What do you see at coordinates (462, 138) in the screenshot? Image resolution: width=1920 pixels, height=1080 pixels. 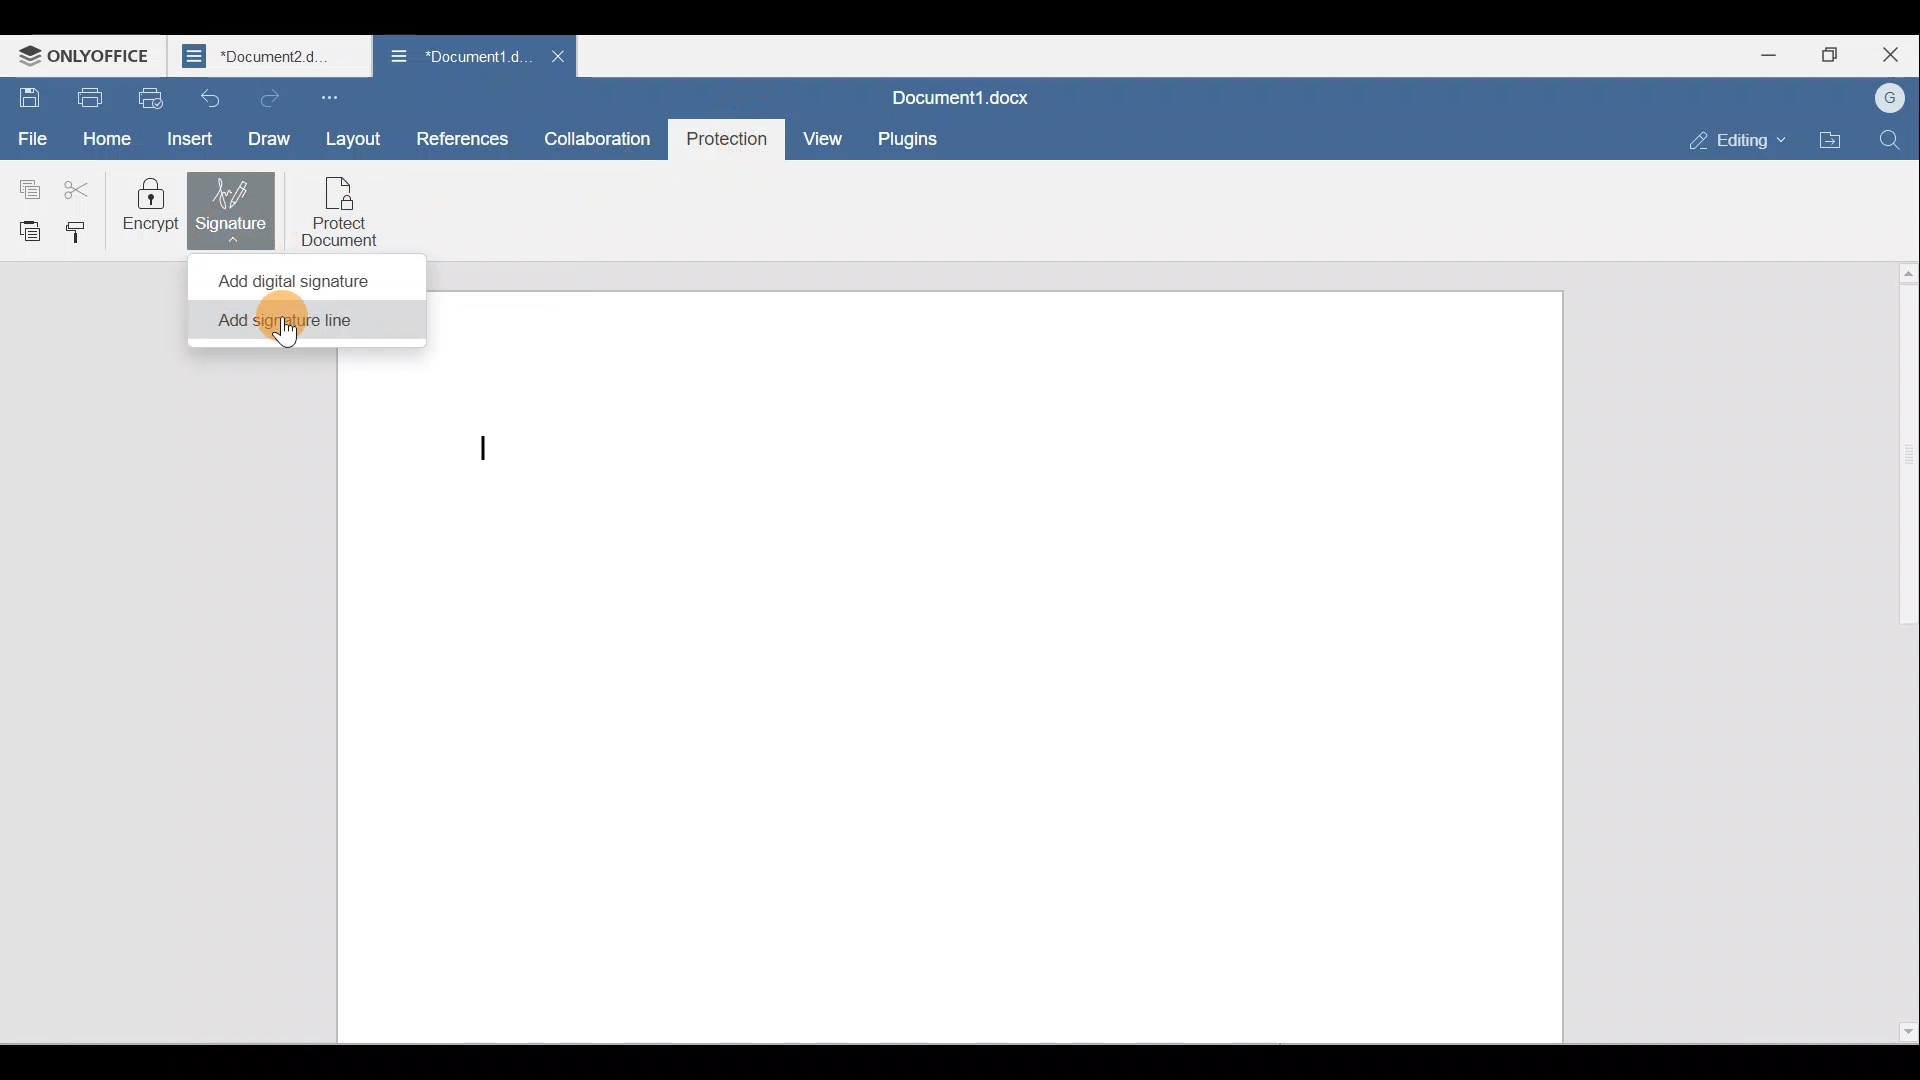 I see `References` at bounding box center [462, 138].